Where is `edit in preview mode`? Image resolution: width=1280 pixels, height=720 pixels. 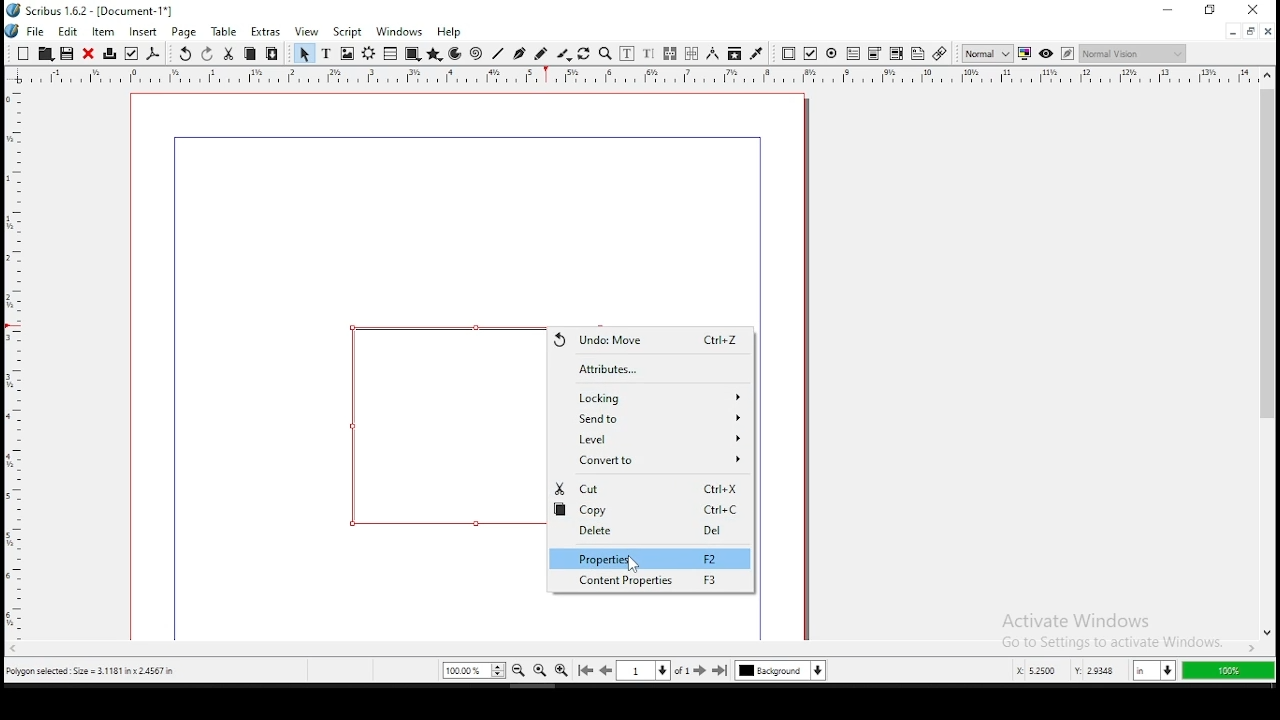 edit in preview mode is located at coordinates (1067, 53).